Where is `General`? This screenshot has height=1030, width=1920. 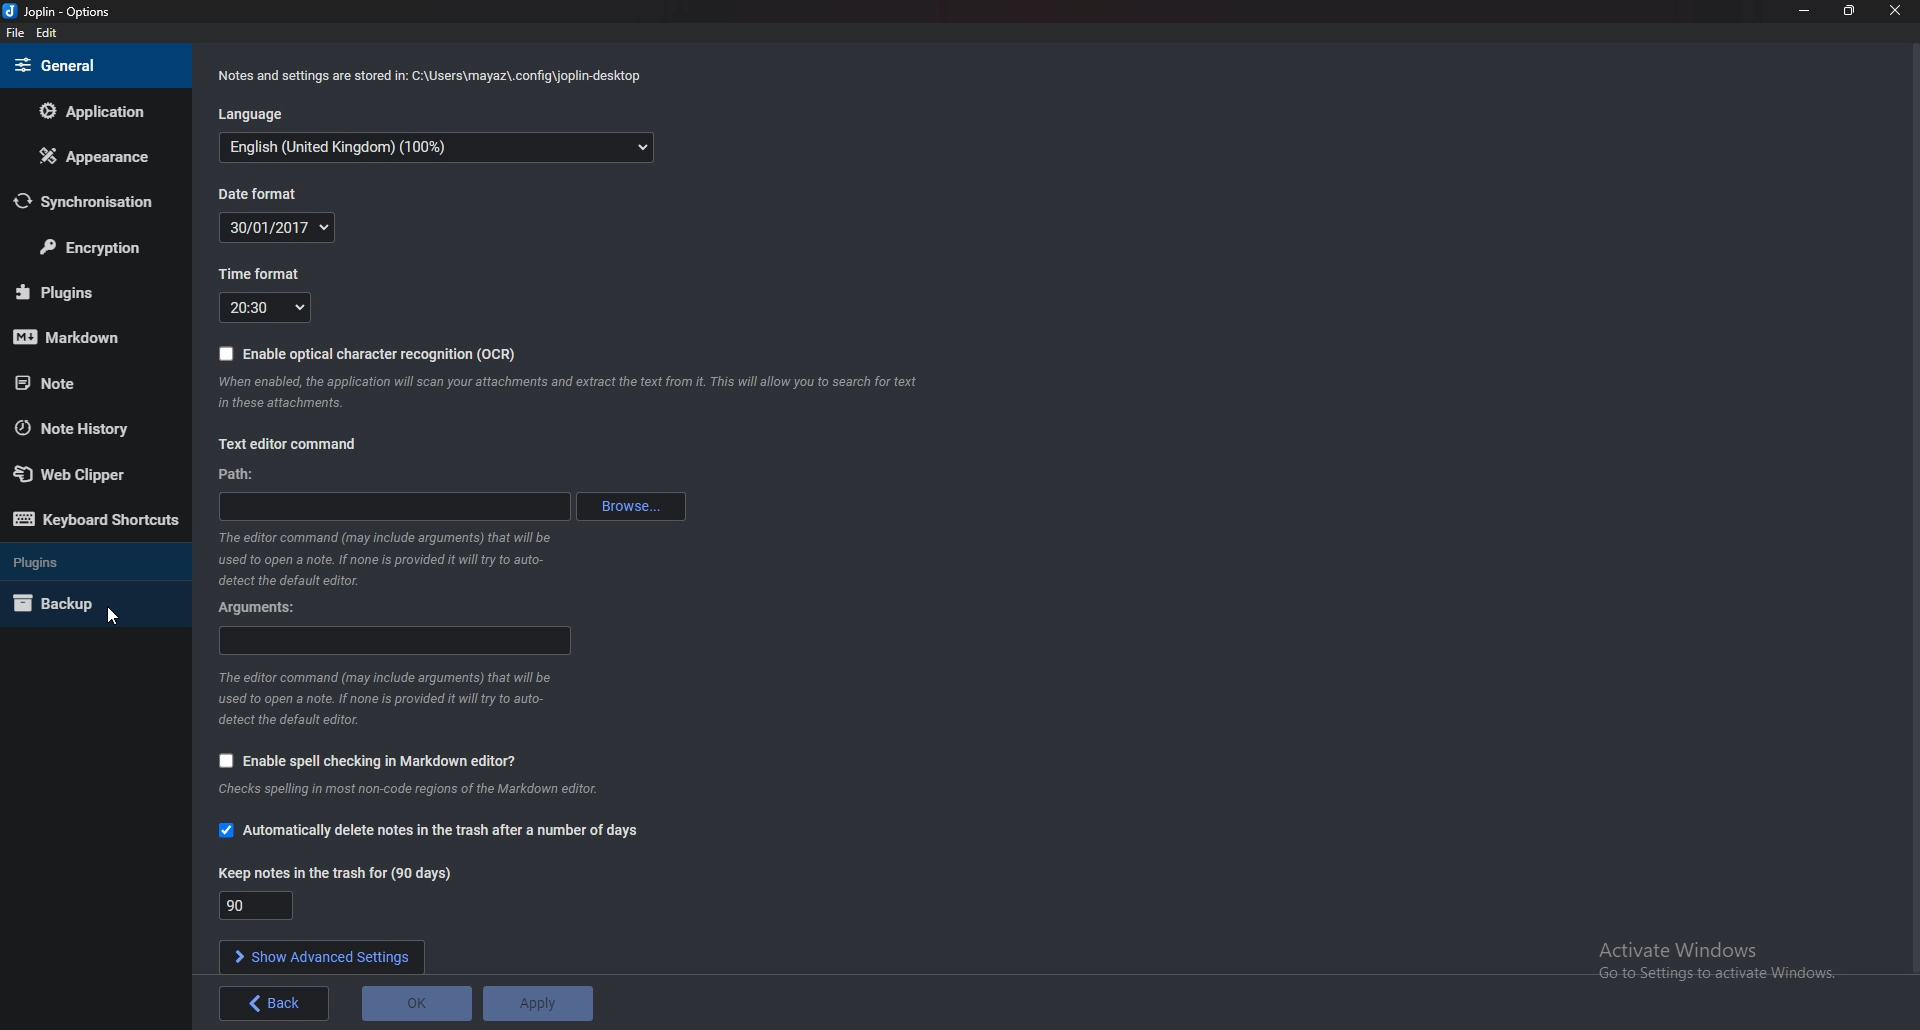 General is located at coordinates (92, 64).